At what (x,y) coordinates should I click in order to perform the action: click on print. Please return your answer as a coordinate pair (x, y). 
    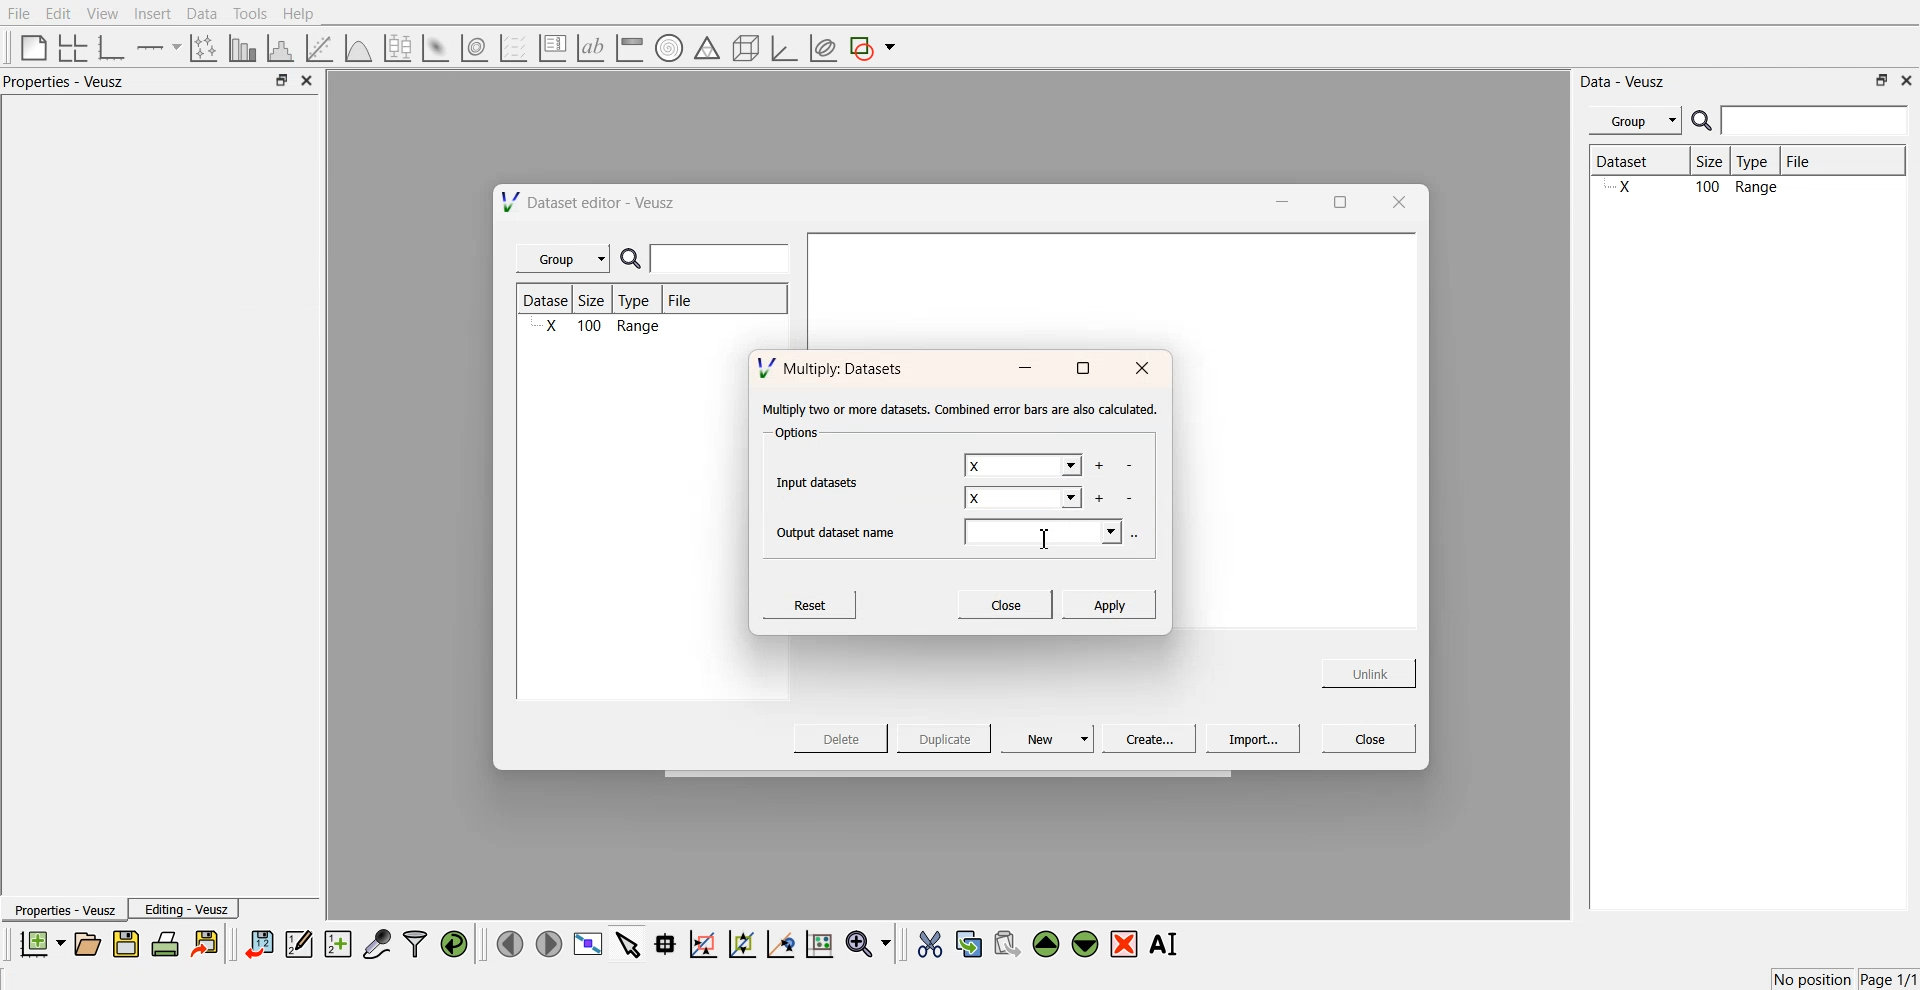
    Looking at the image, I should click on (170, 943).